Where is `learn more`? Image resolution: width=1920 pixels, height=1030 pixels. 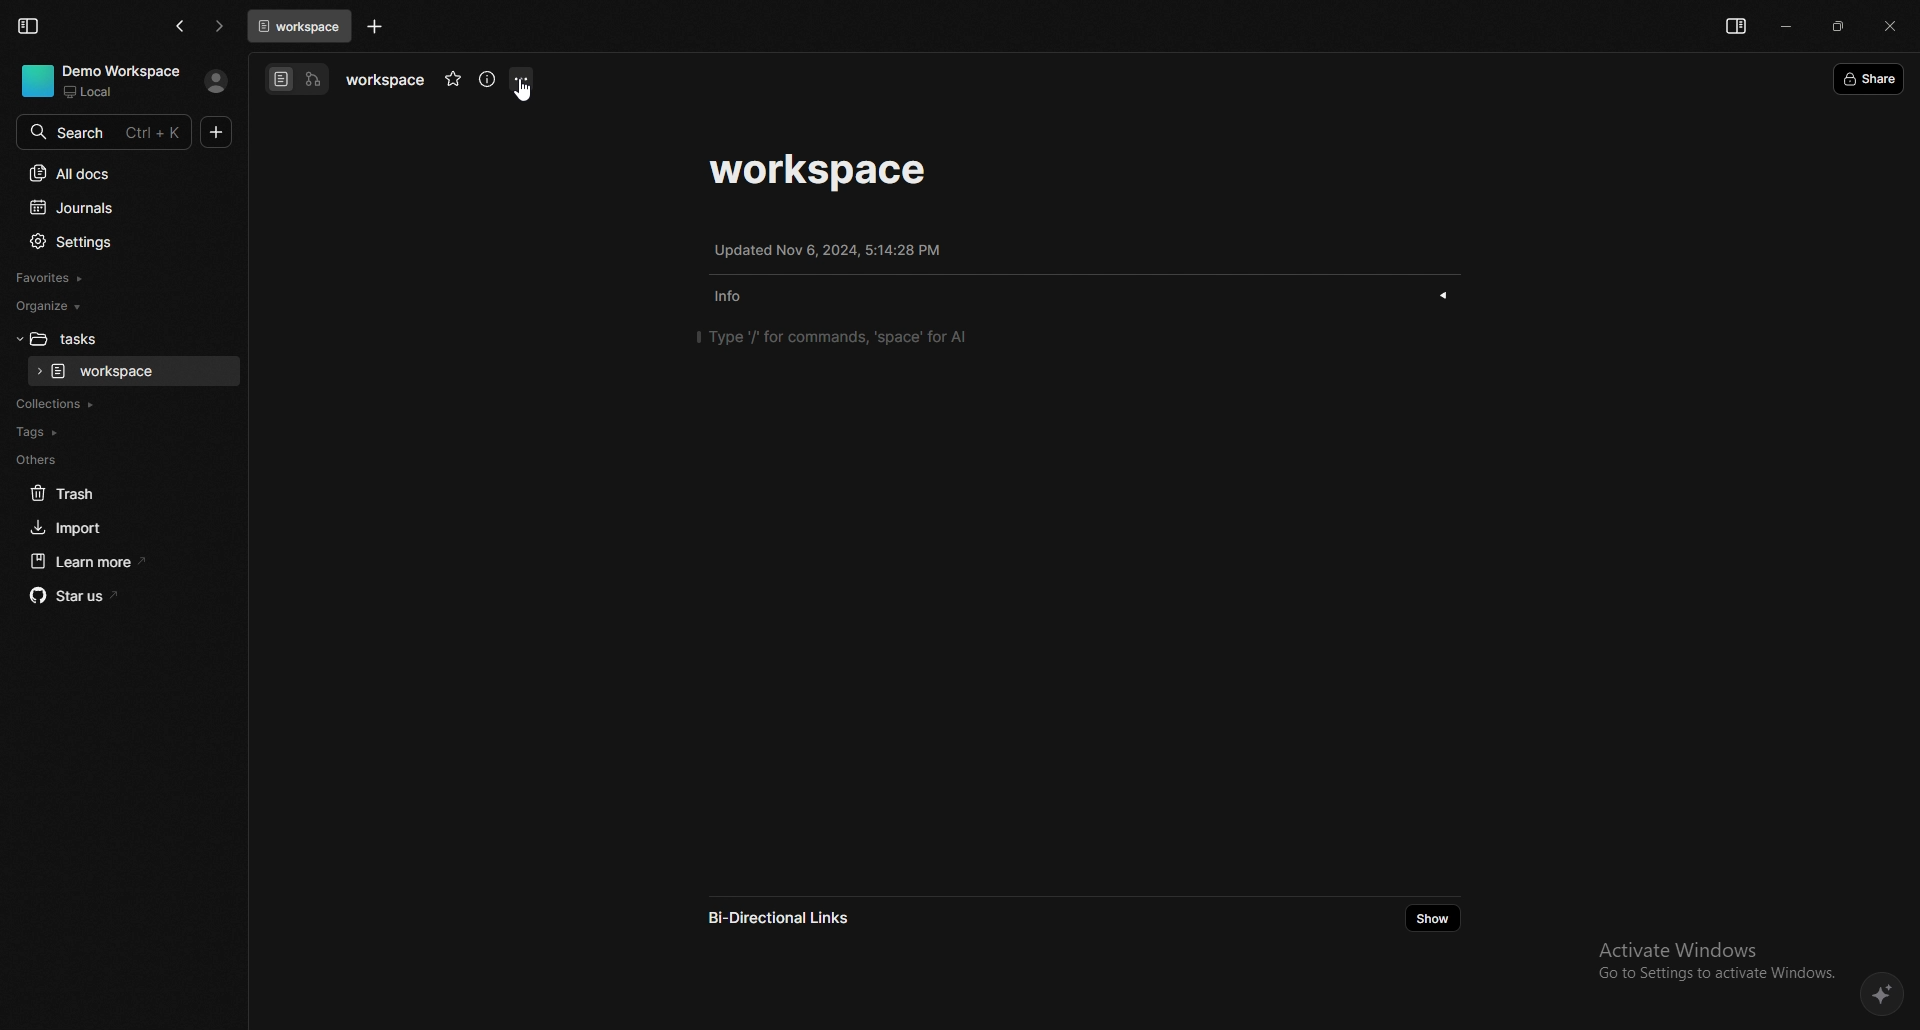 learn more is located at coordinates (119, 562).